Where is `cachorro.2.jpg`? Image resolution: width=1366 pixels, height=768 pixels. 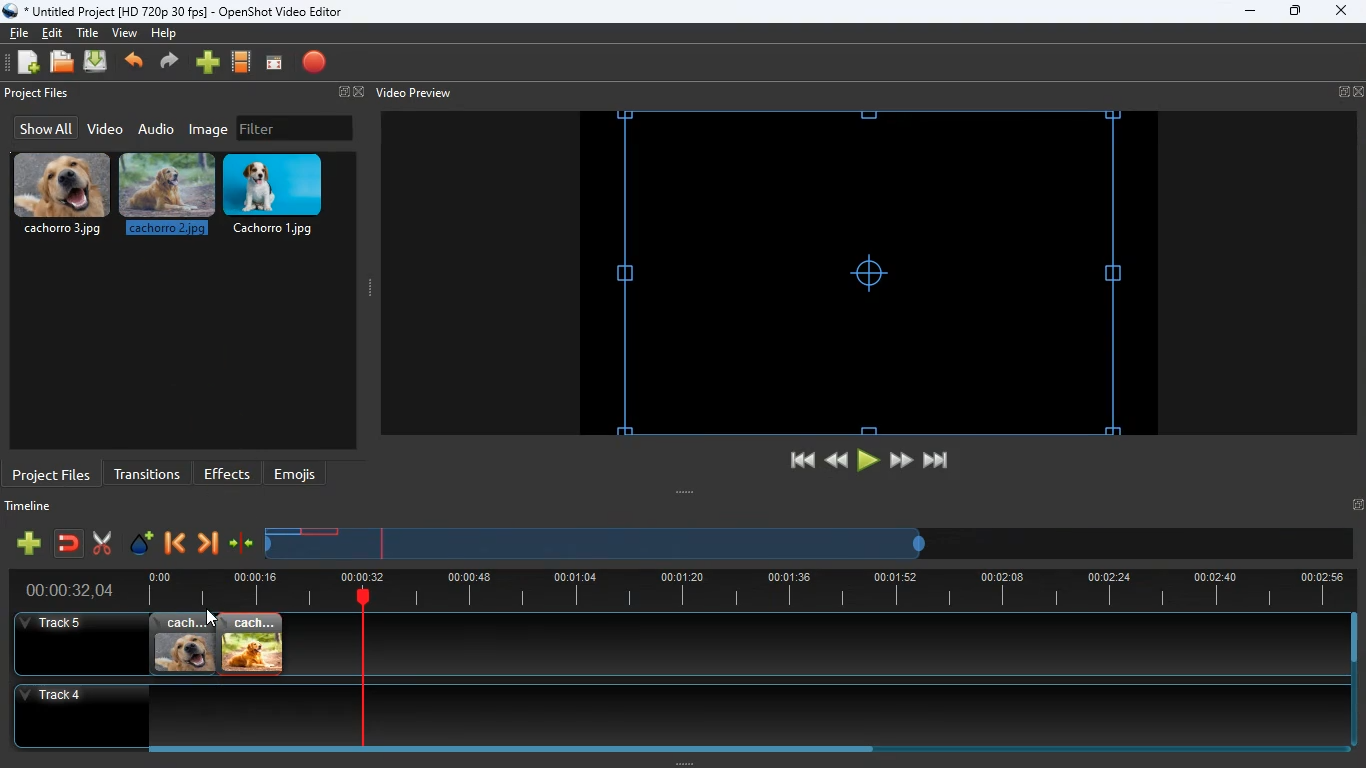
cachorro.2.jpg is located at coordinates (169, 197).